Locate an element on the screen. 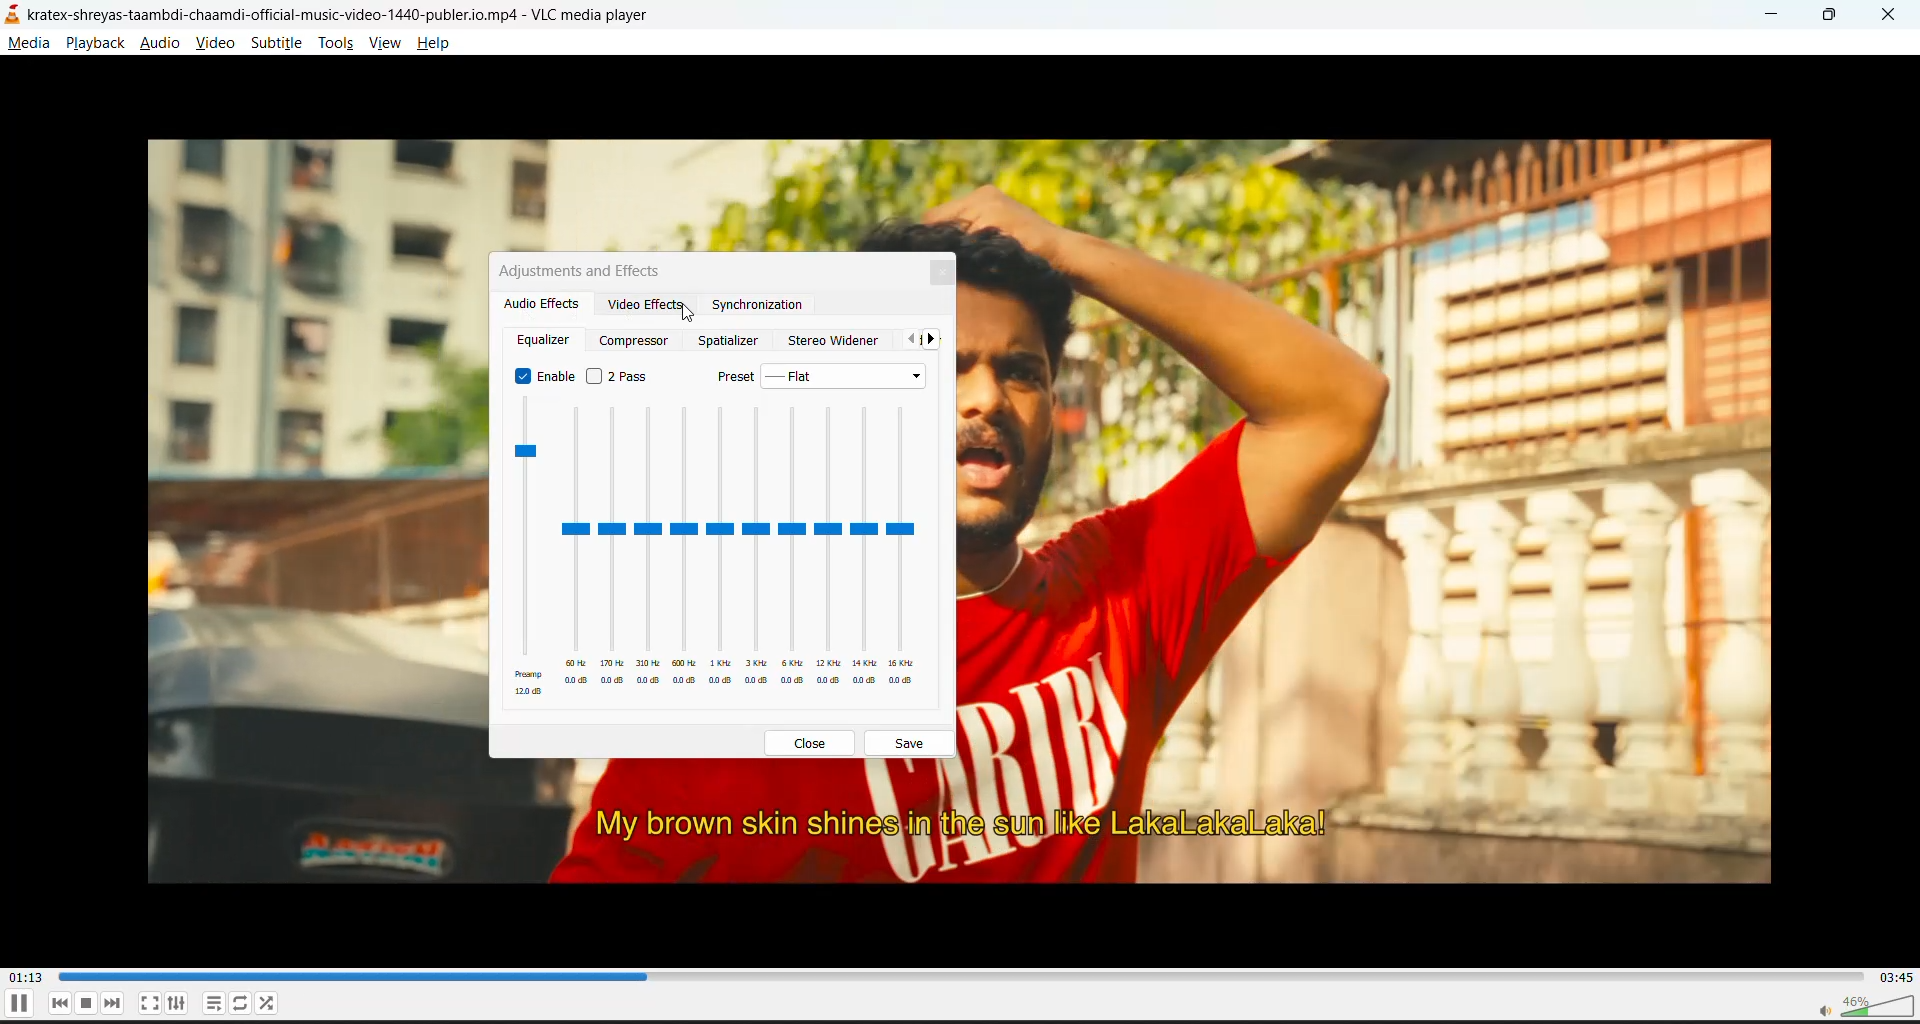 The height and width of the screenshot is (1024, 1920). Image of a man is located at coordinates (1394, 456).